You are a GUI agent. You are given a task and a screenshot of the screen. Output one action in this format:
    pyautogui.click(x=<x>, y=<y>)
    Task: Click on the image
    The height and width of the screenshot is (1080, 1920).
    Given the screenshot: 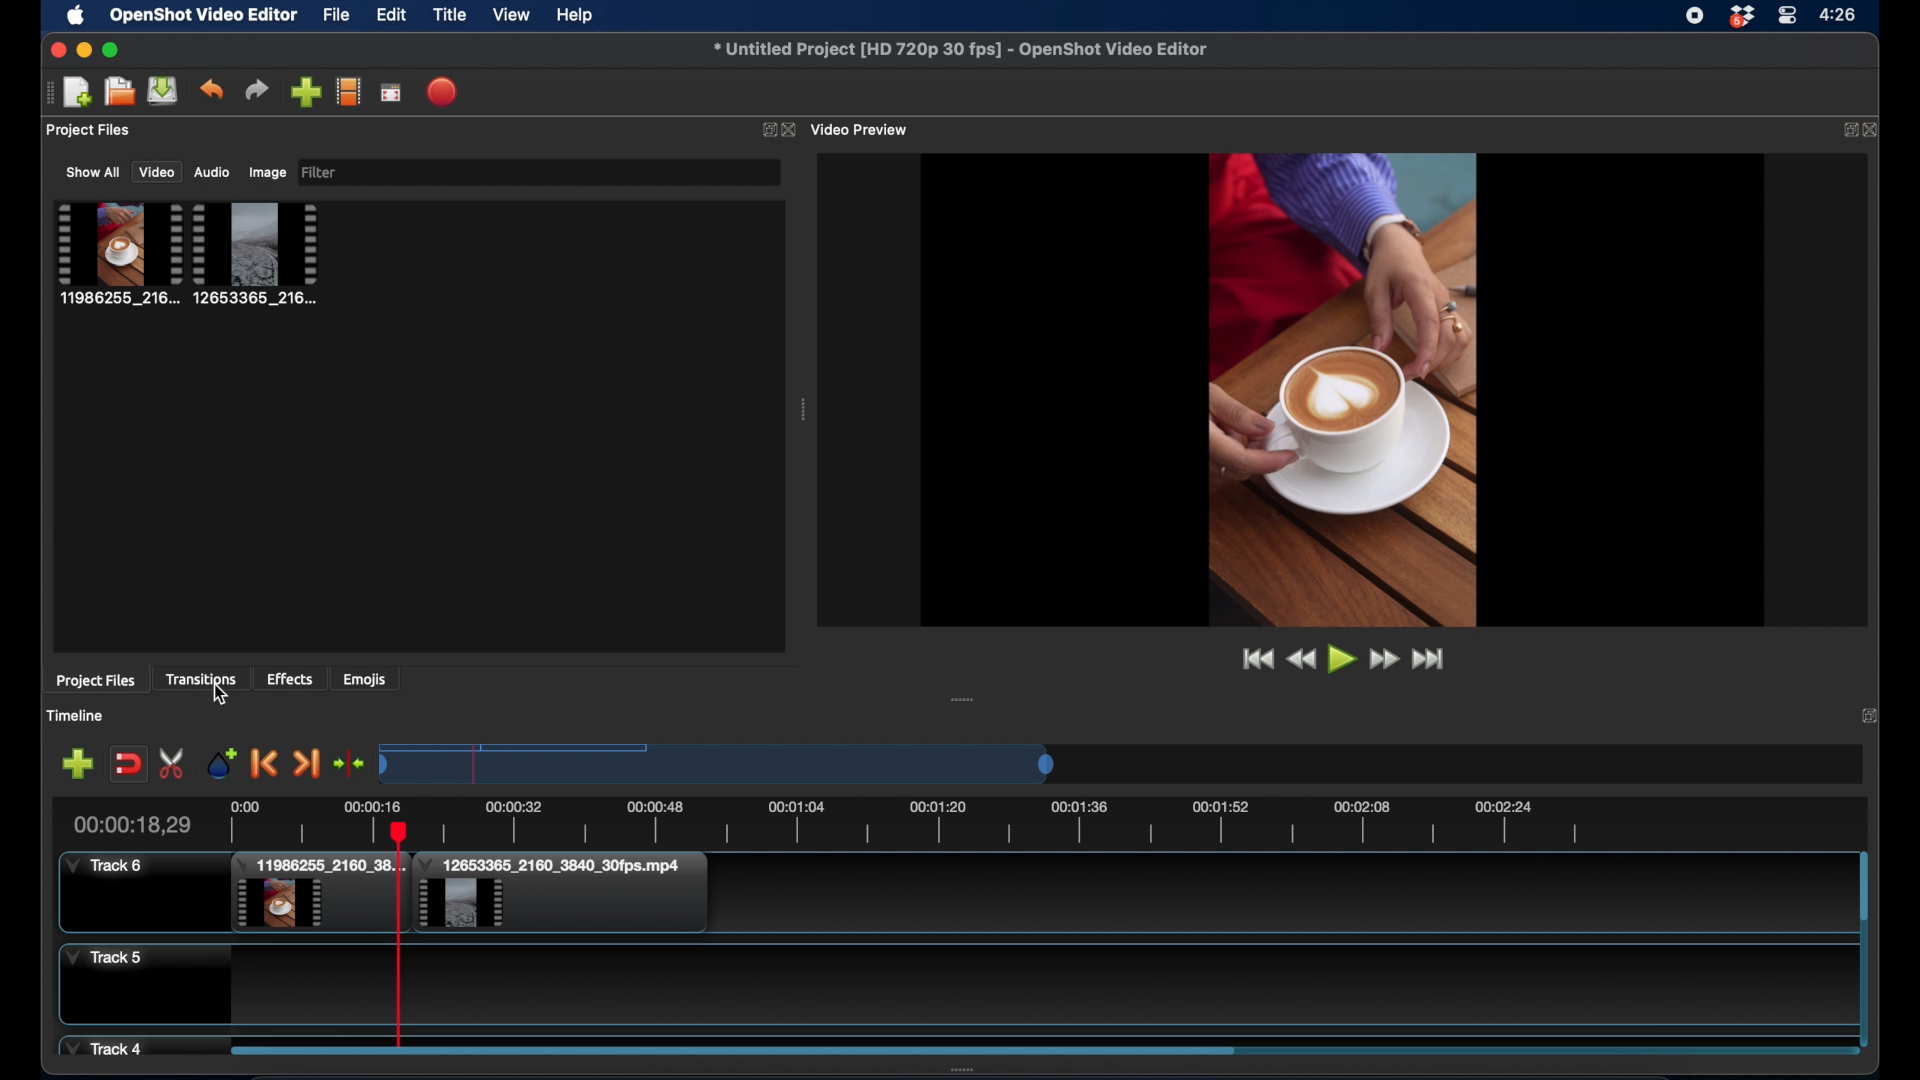 What is the action you would take?
    pyautogui.click(x=267, y=172)
    